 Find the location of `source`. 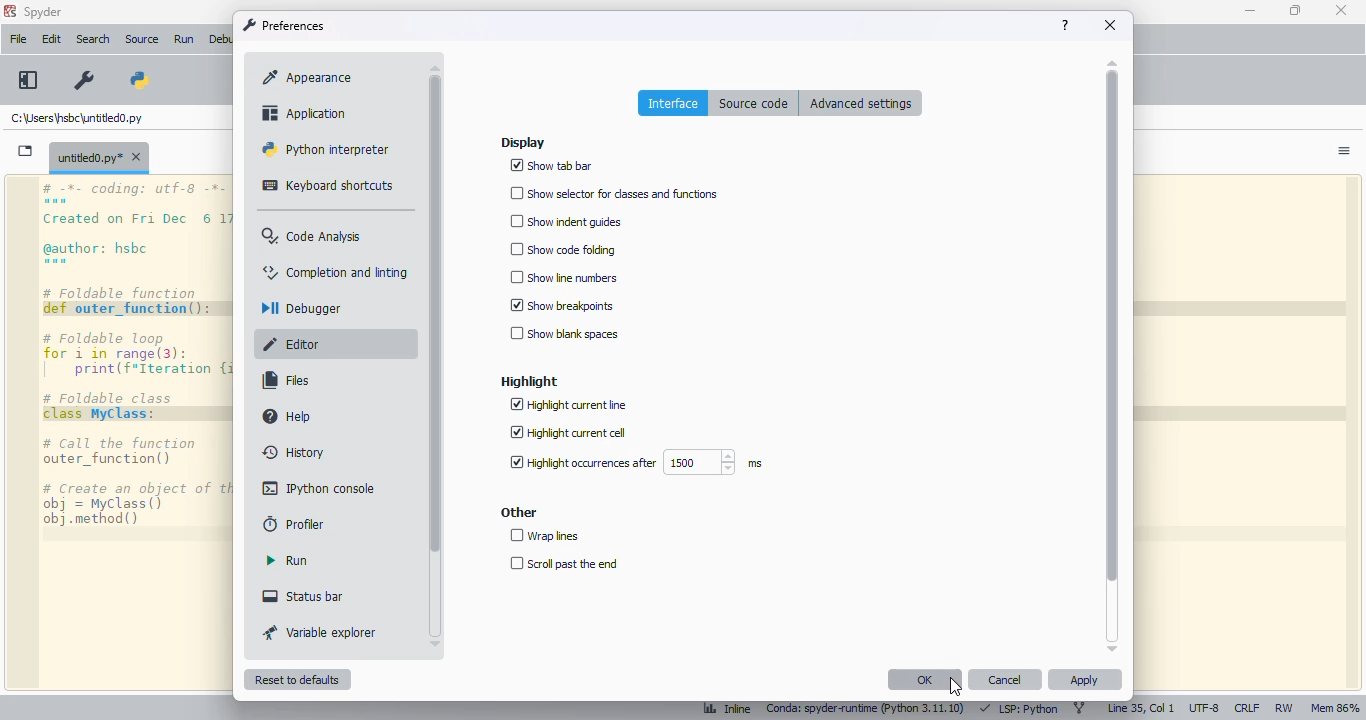

source is located at coordinates (141, 39).